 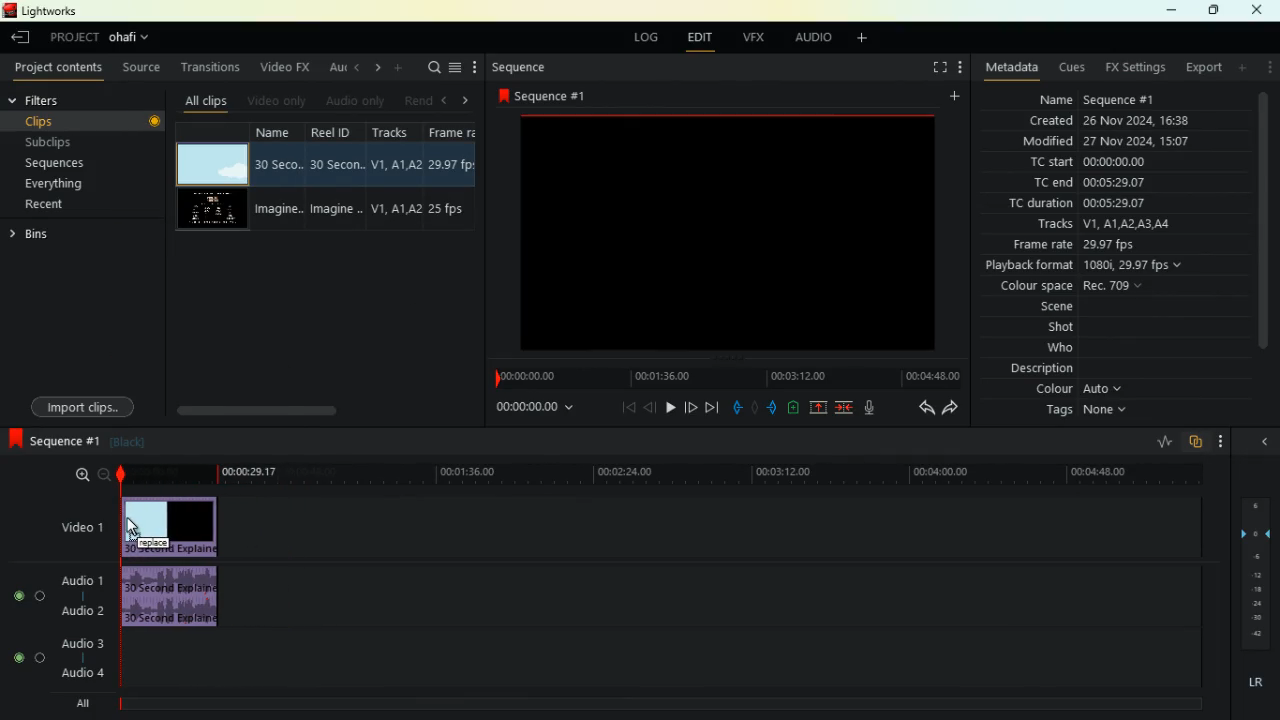 I want to click on back, so click(x=918, y=411).